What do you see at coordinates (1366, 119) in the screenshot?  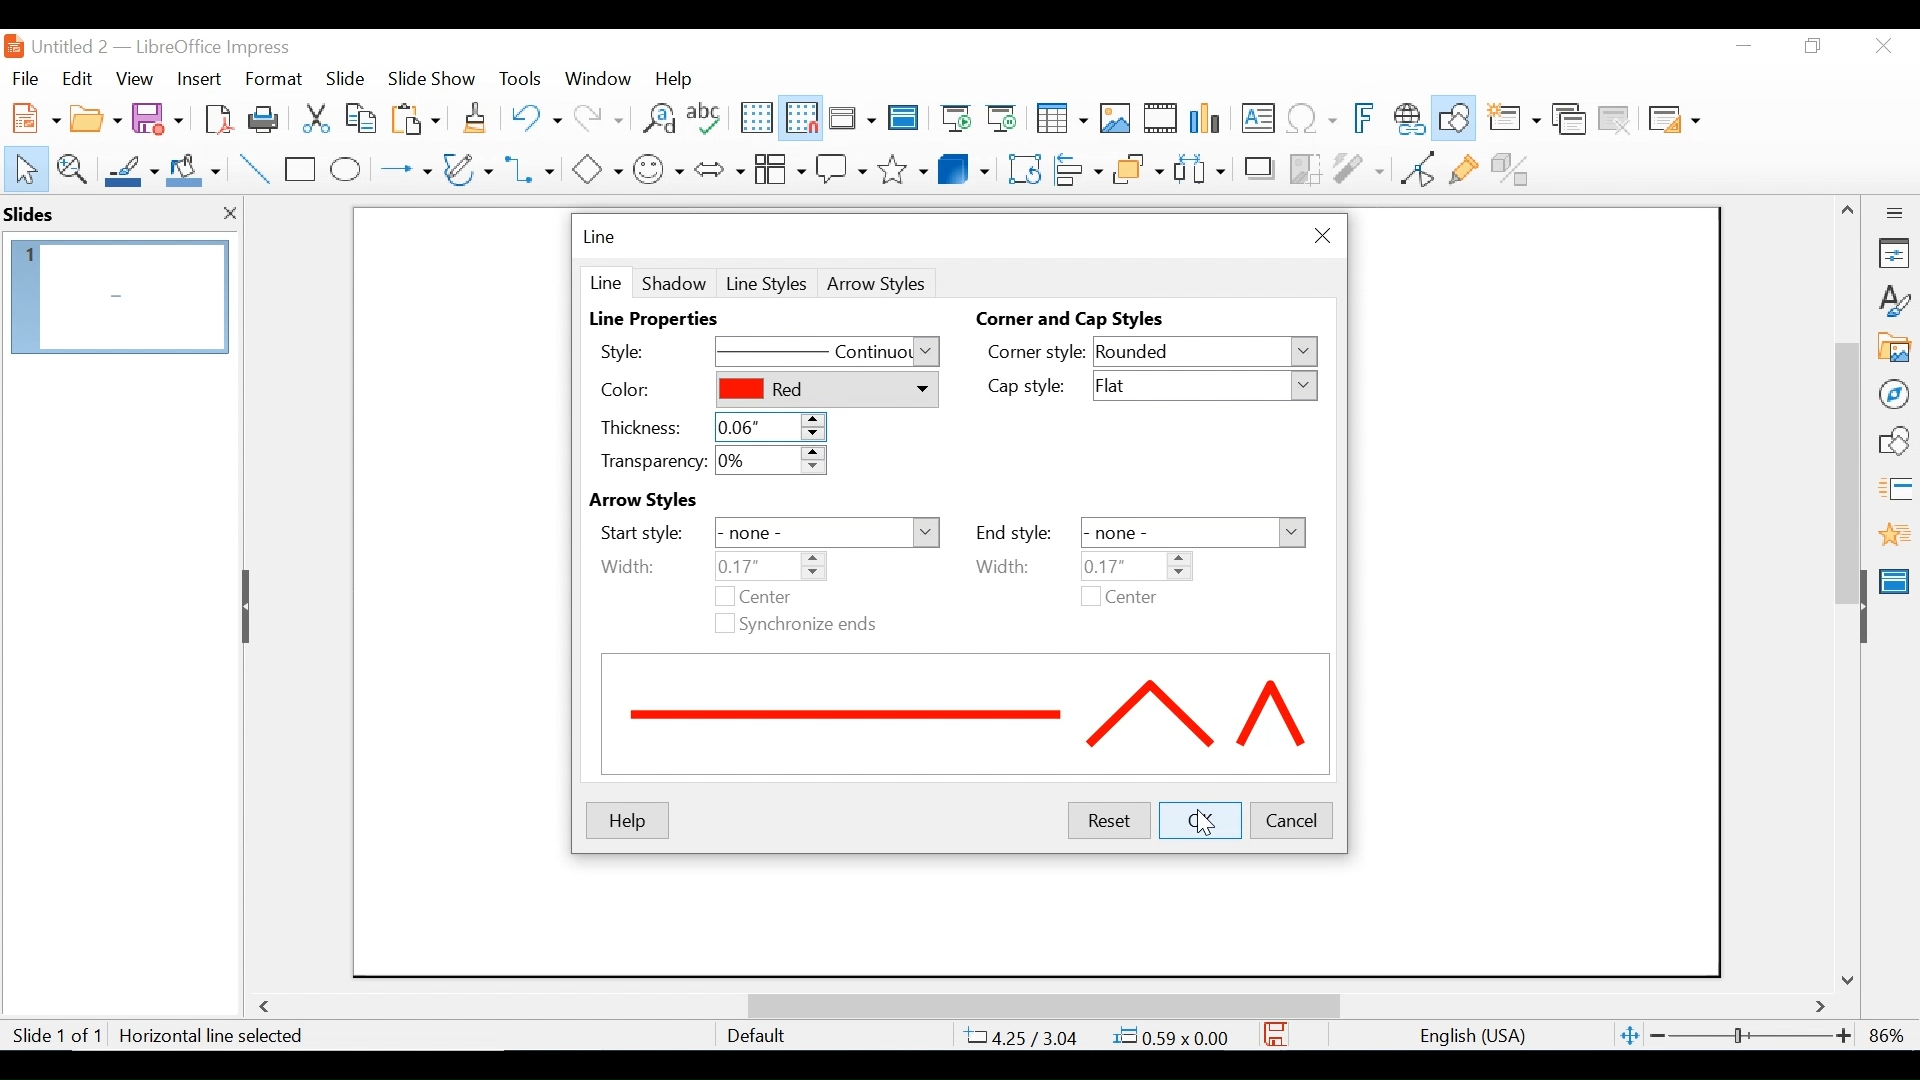 I see `Insert Frontwork` at bounding box center [1366, 119].